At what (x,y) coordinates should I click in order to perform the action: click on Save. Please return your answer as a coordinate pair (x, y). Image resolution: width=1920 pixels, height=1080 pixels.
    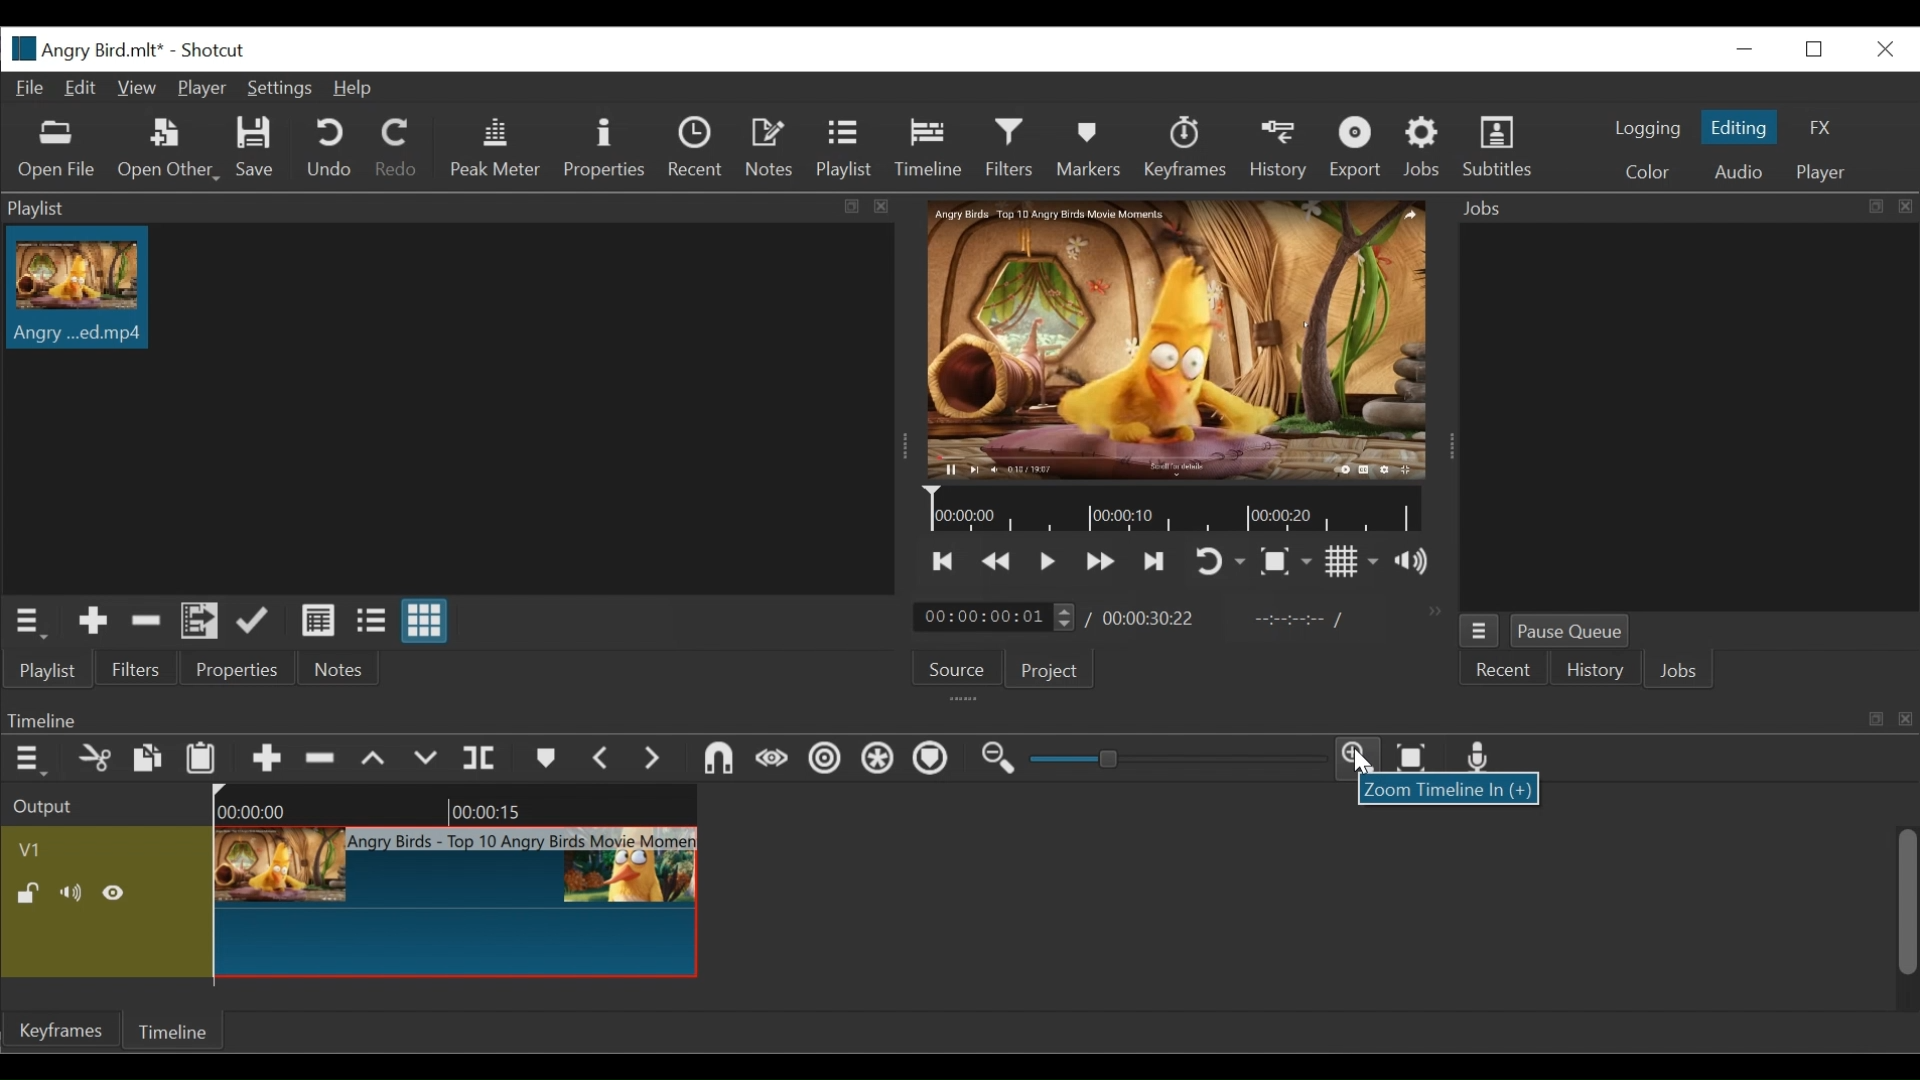
    Looking at the image, I should click on (256, 147).